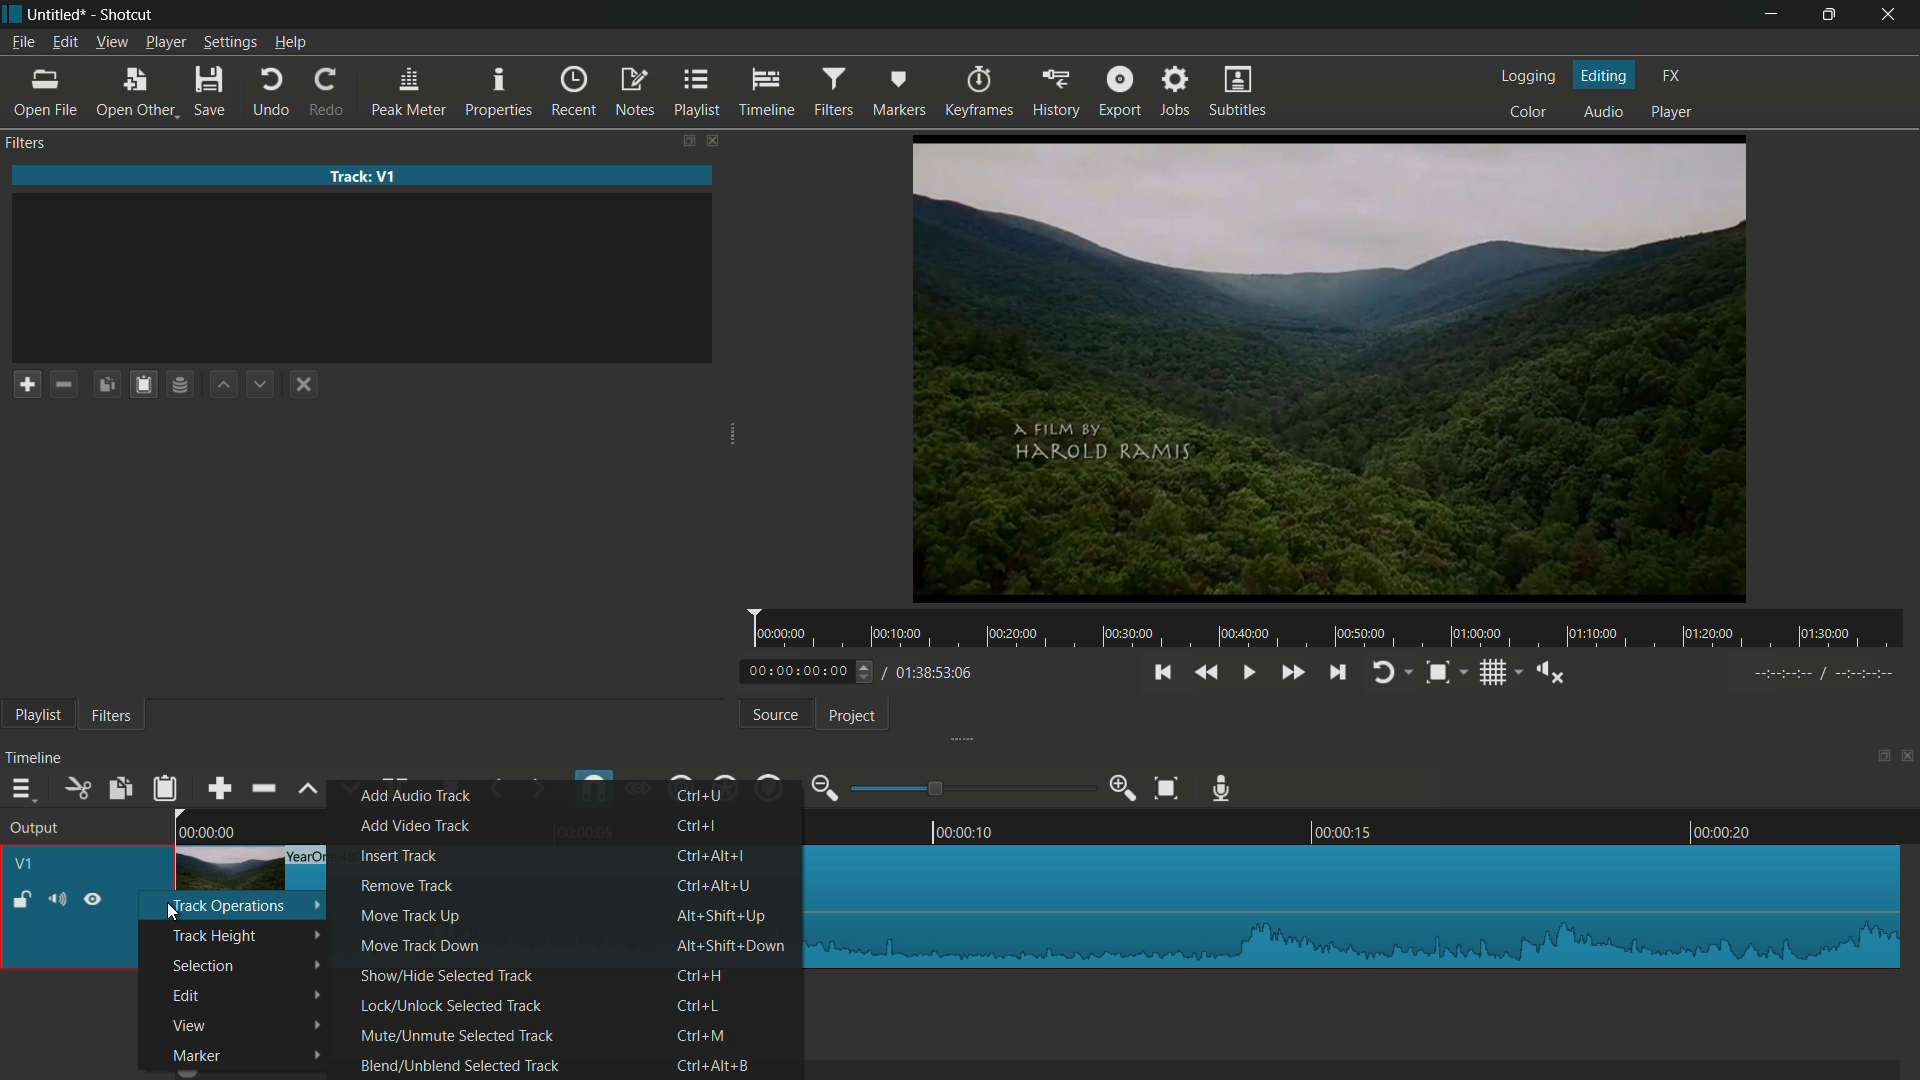 Image resolution: width=1920 pixels, height=1080 pixels. I want to click on Cursor, so click(163, 912).